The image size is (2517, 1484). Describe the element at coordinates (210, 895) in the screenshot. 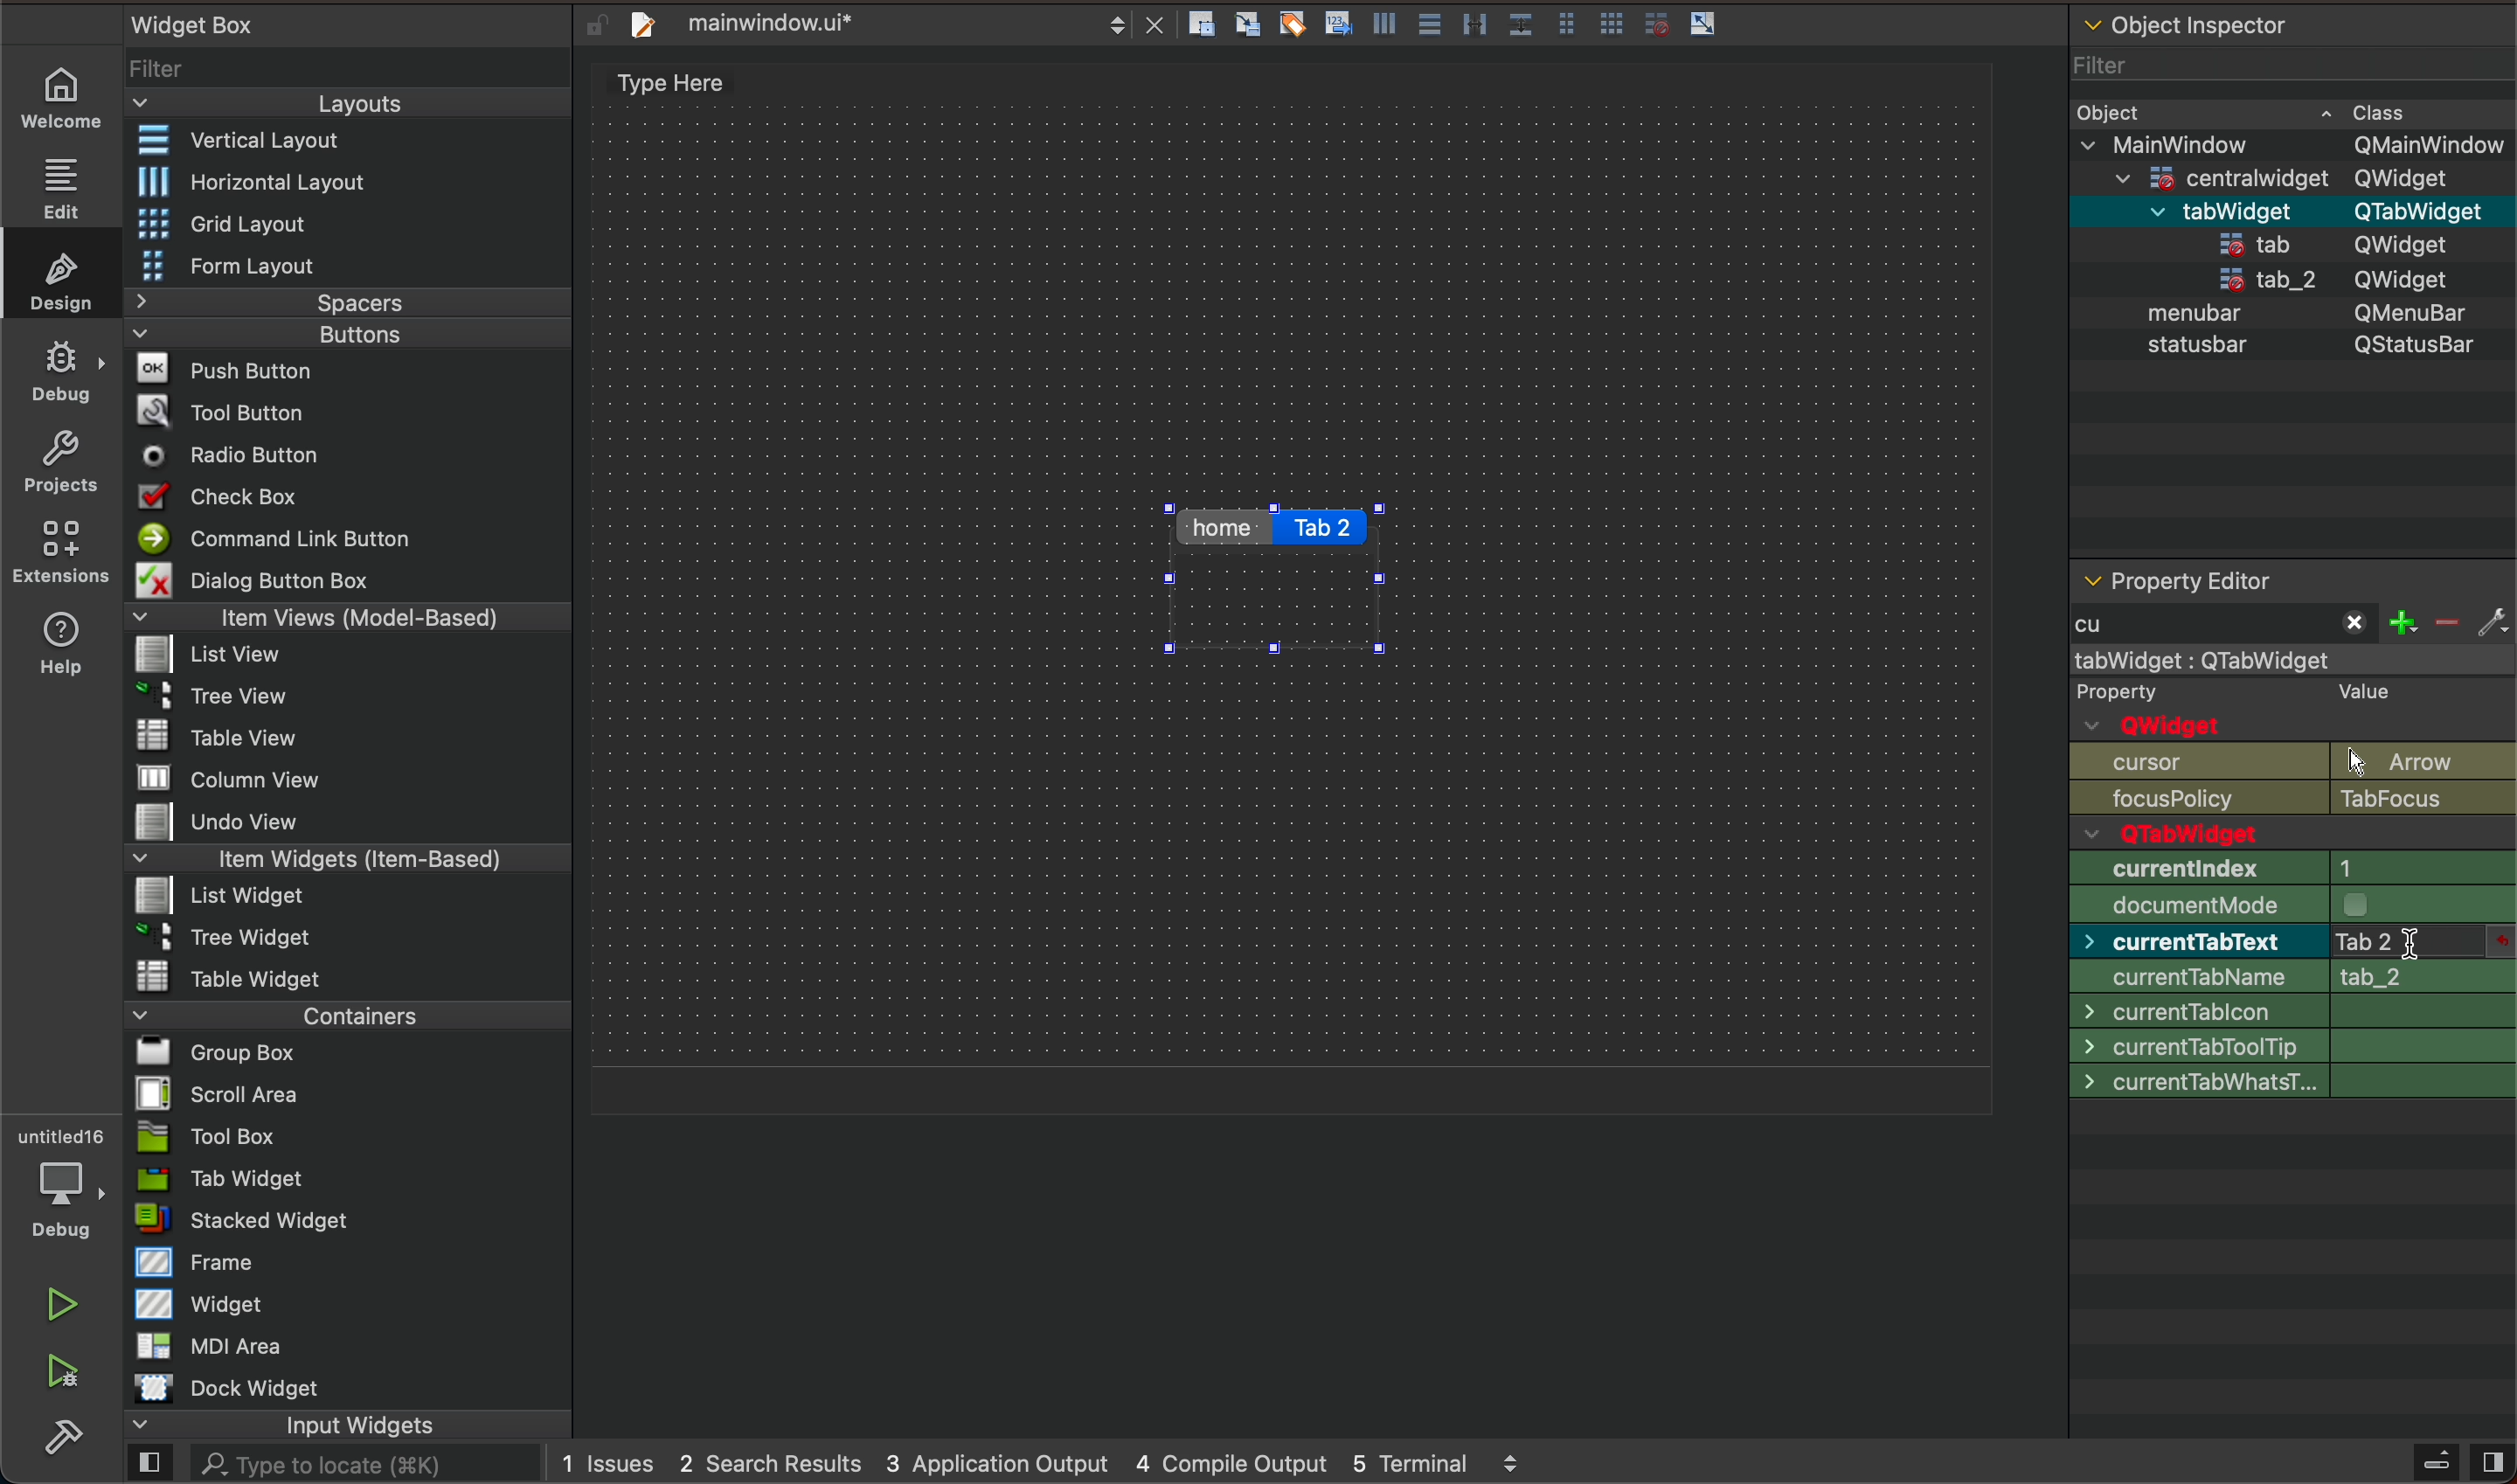

I see `List widget` at that location.